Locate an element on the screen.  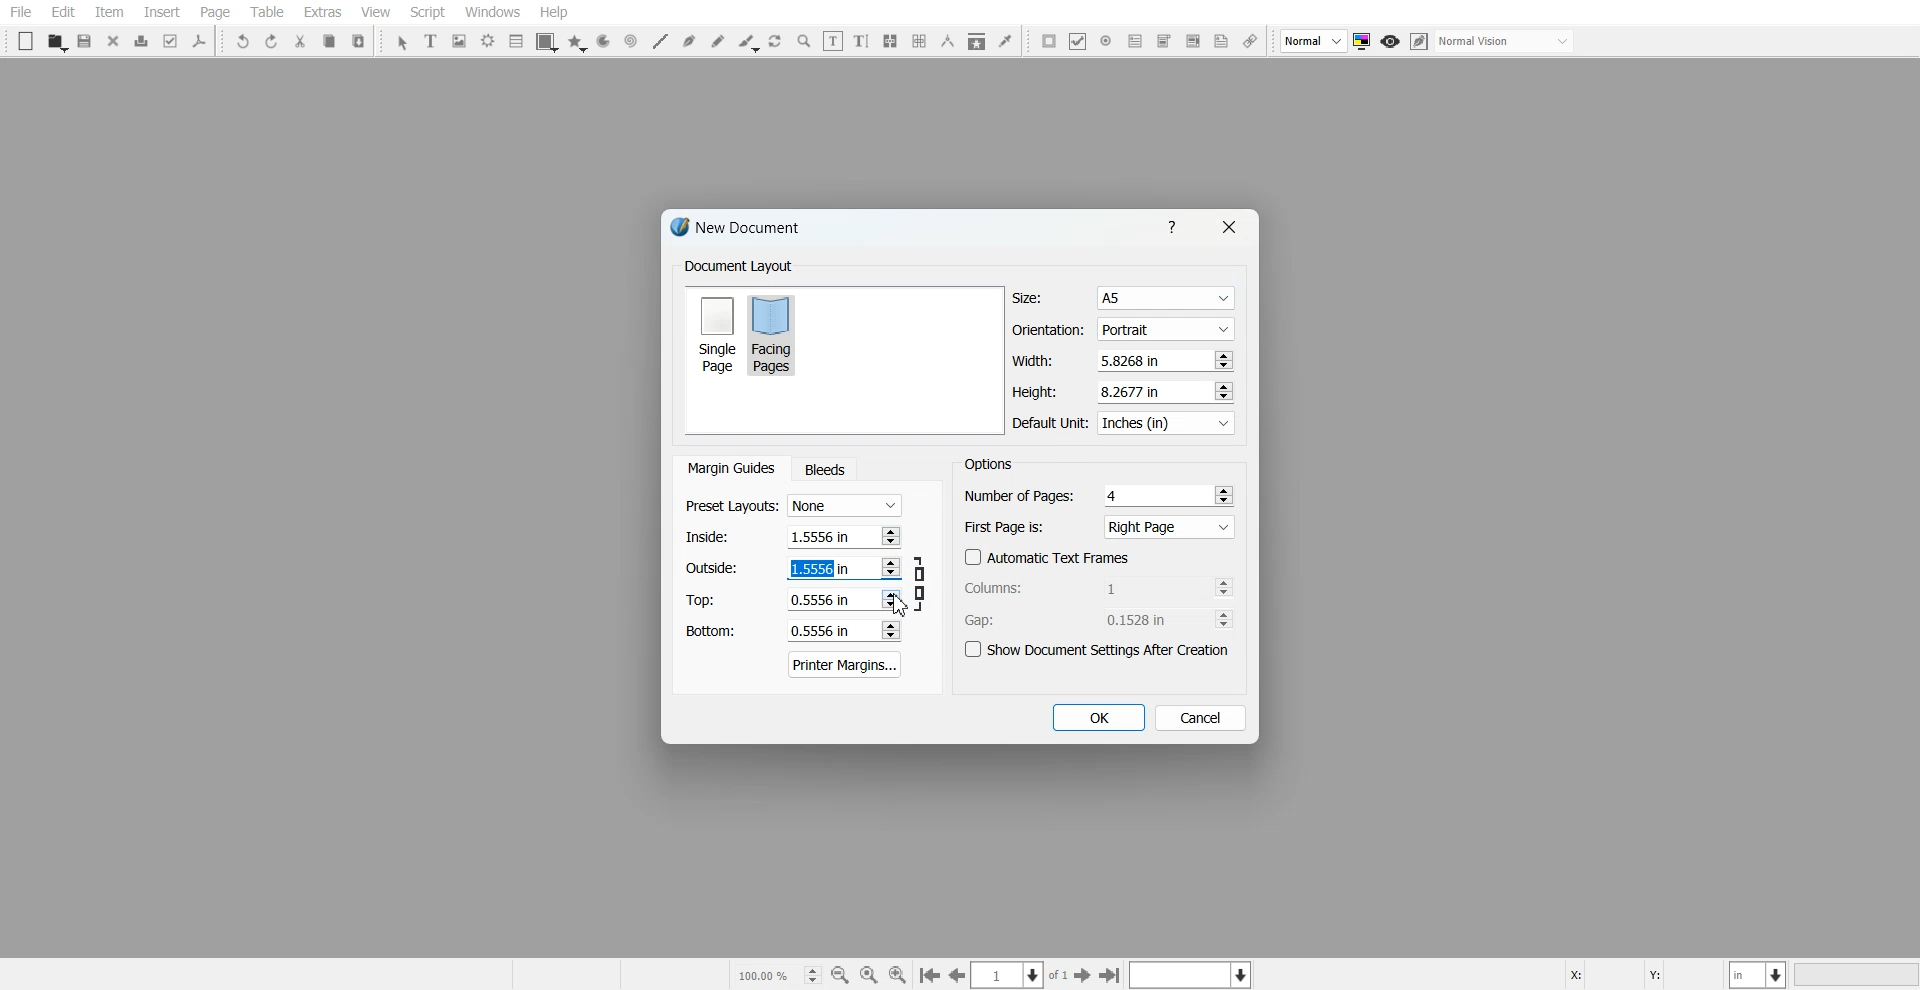
Column adjuster is located at coordinates (1100, 587).